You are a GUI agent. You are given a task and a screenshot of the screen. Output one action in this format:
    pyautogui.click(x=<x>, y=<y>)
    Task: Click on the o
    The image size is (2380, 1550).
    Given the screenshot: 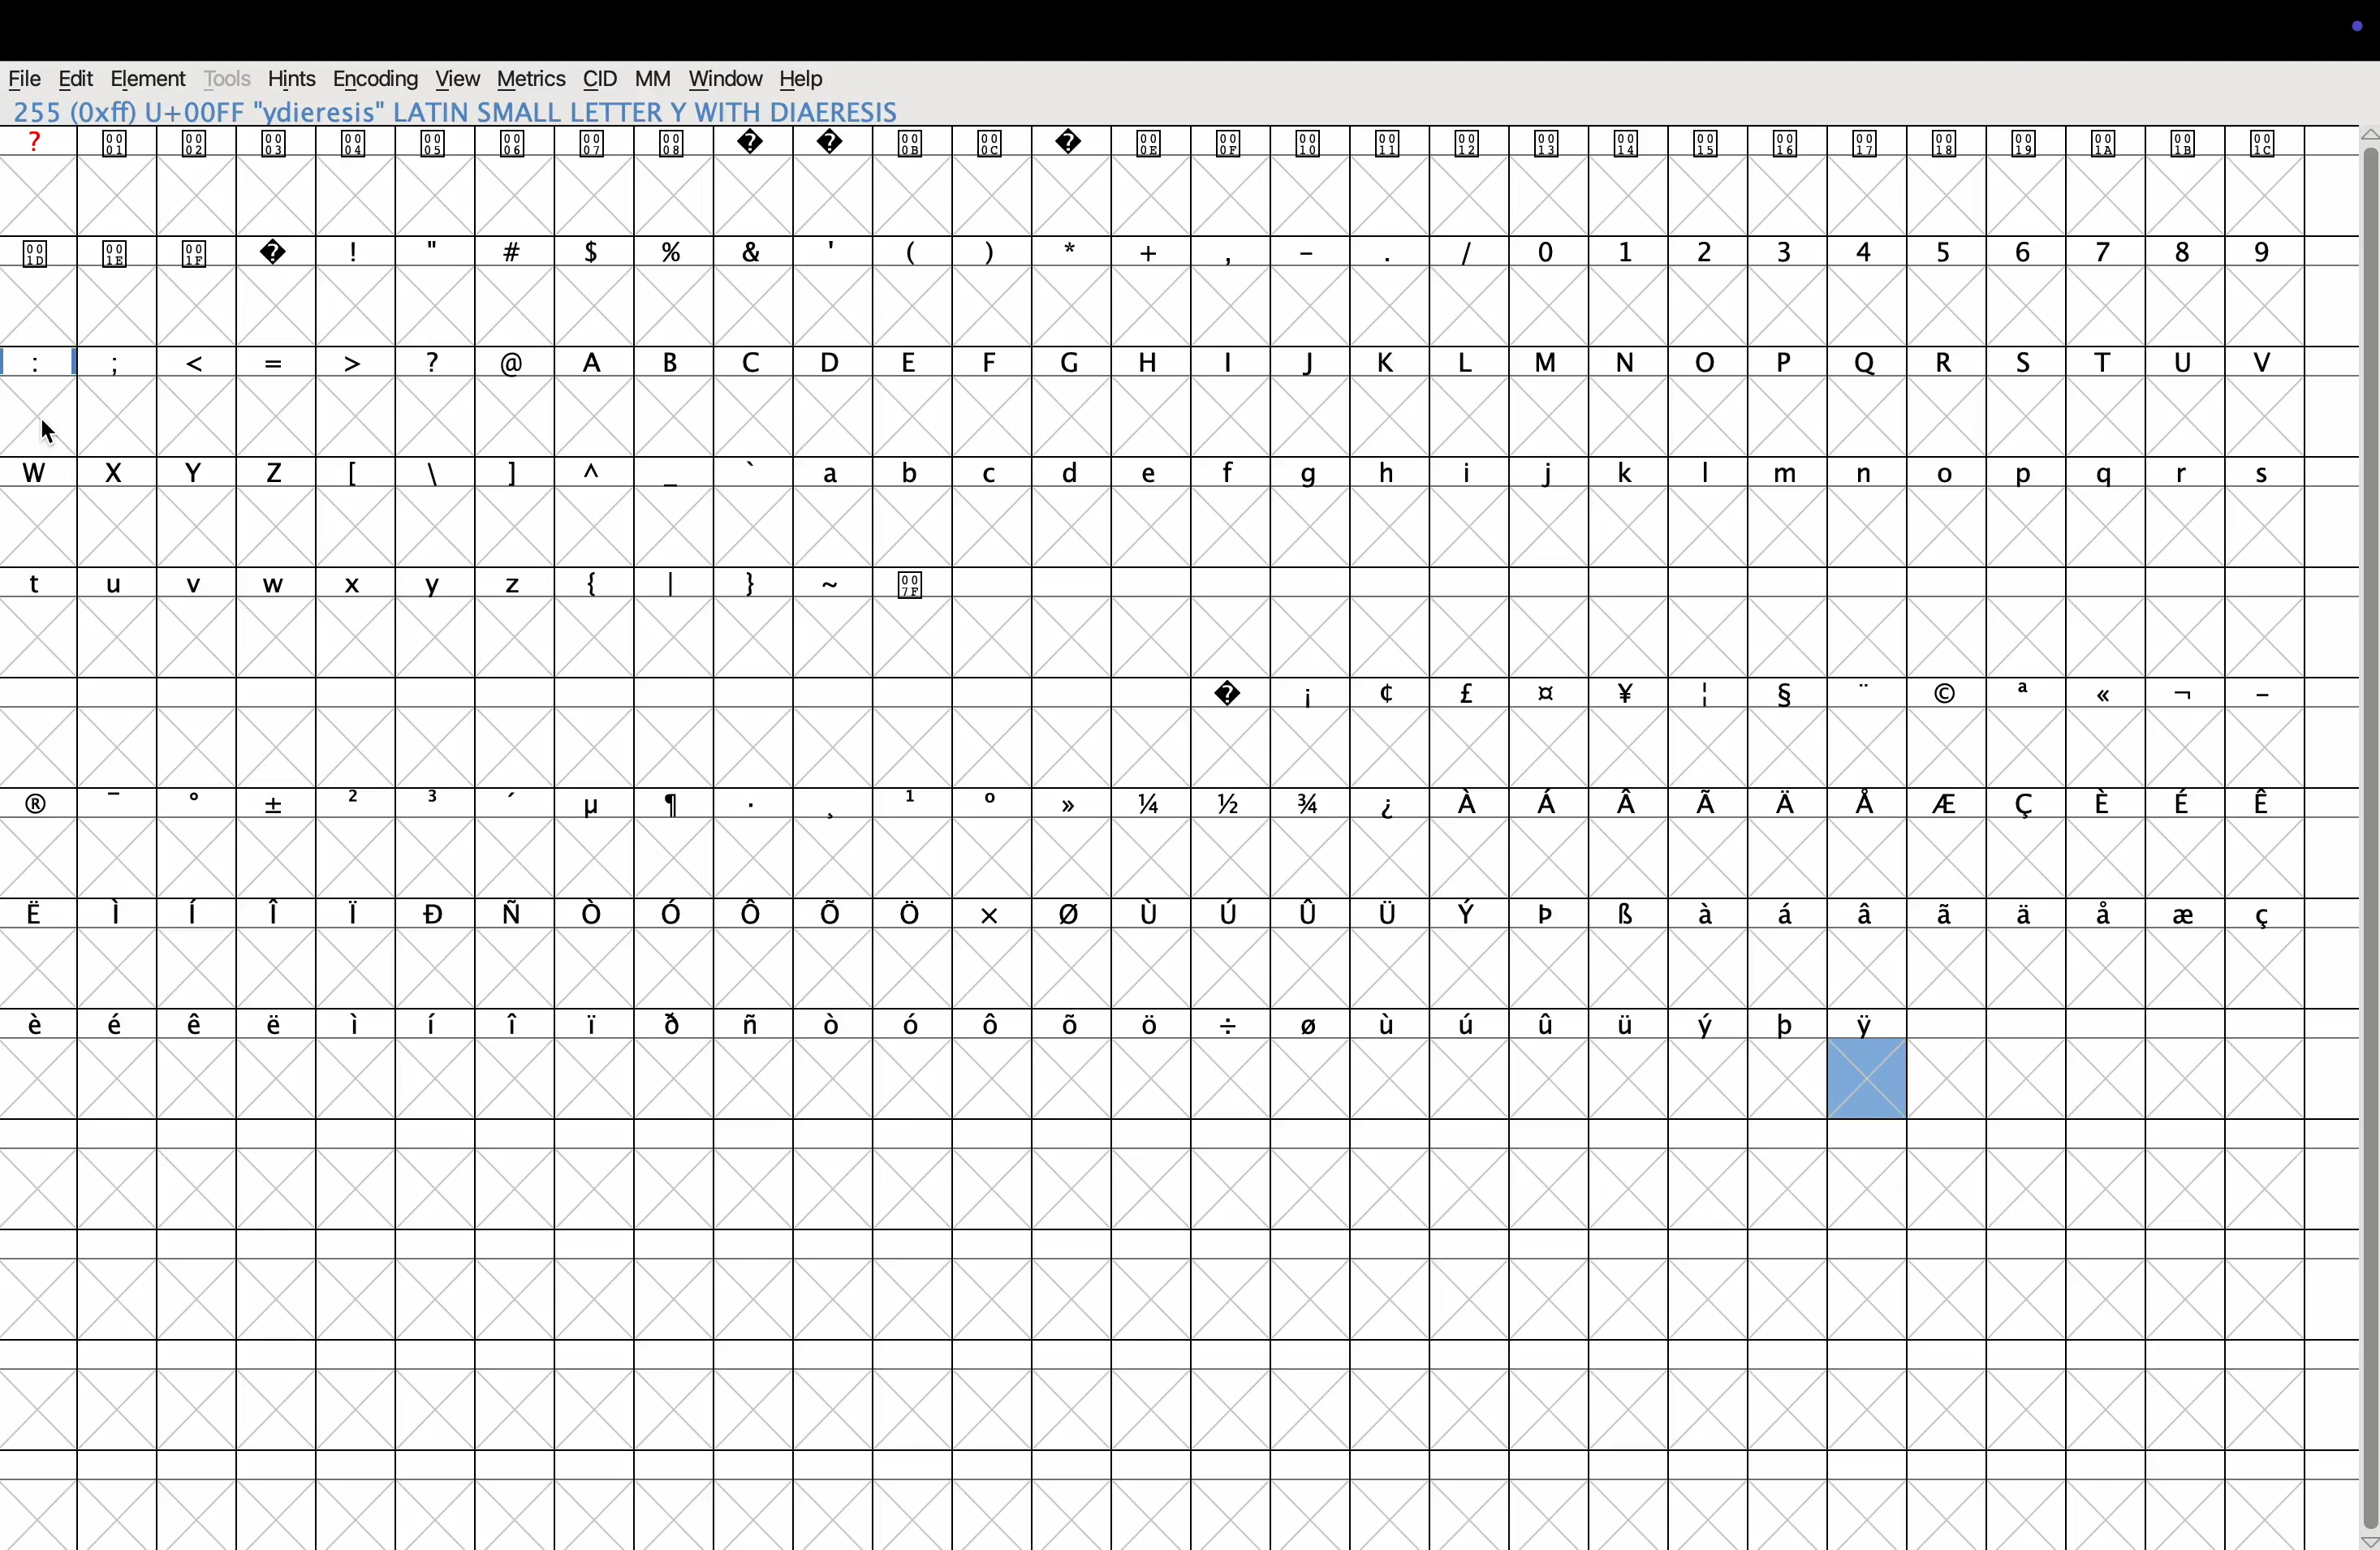 What is the action you would take?
    pyautogui.click(x=1707, y=395)
    